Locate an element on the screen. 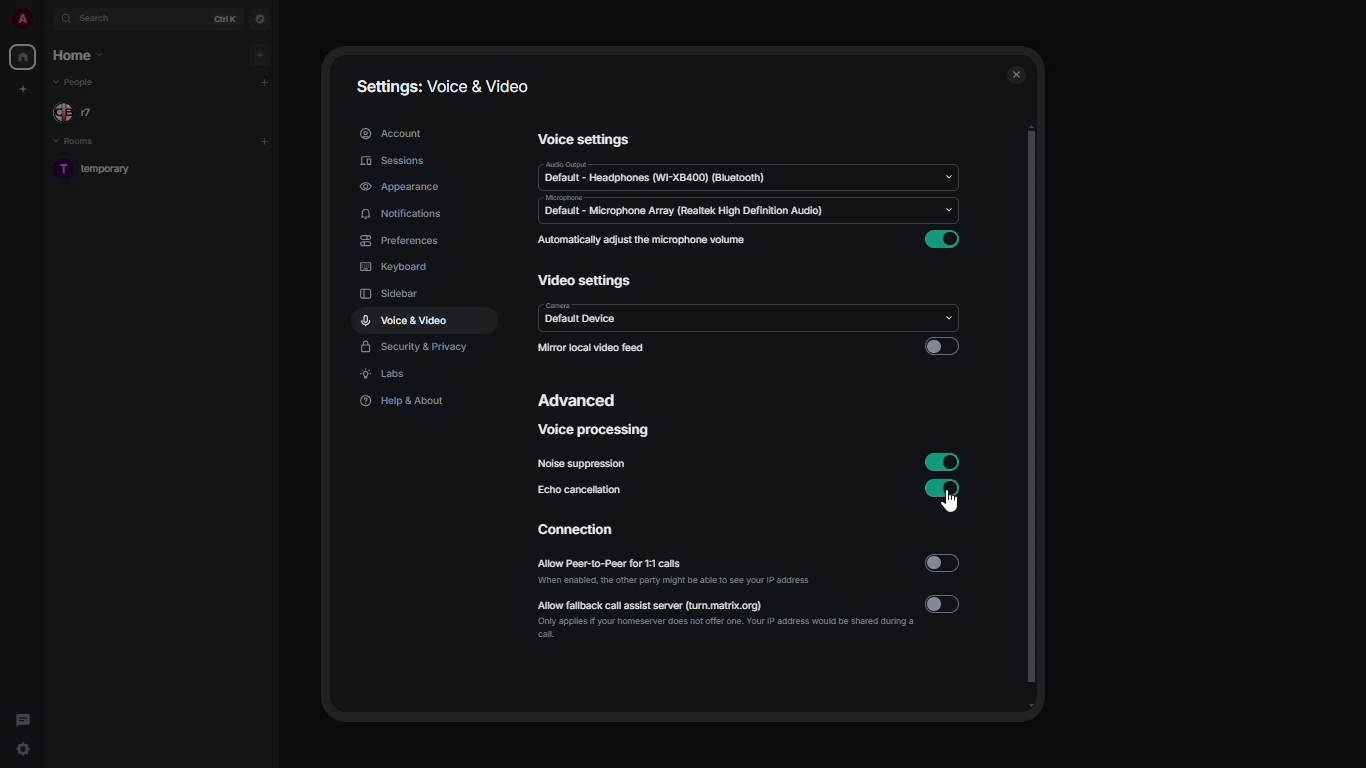 This screenshot has height=768, width=1366. voice settings is located at coordinates (588, 139).